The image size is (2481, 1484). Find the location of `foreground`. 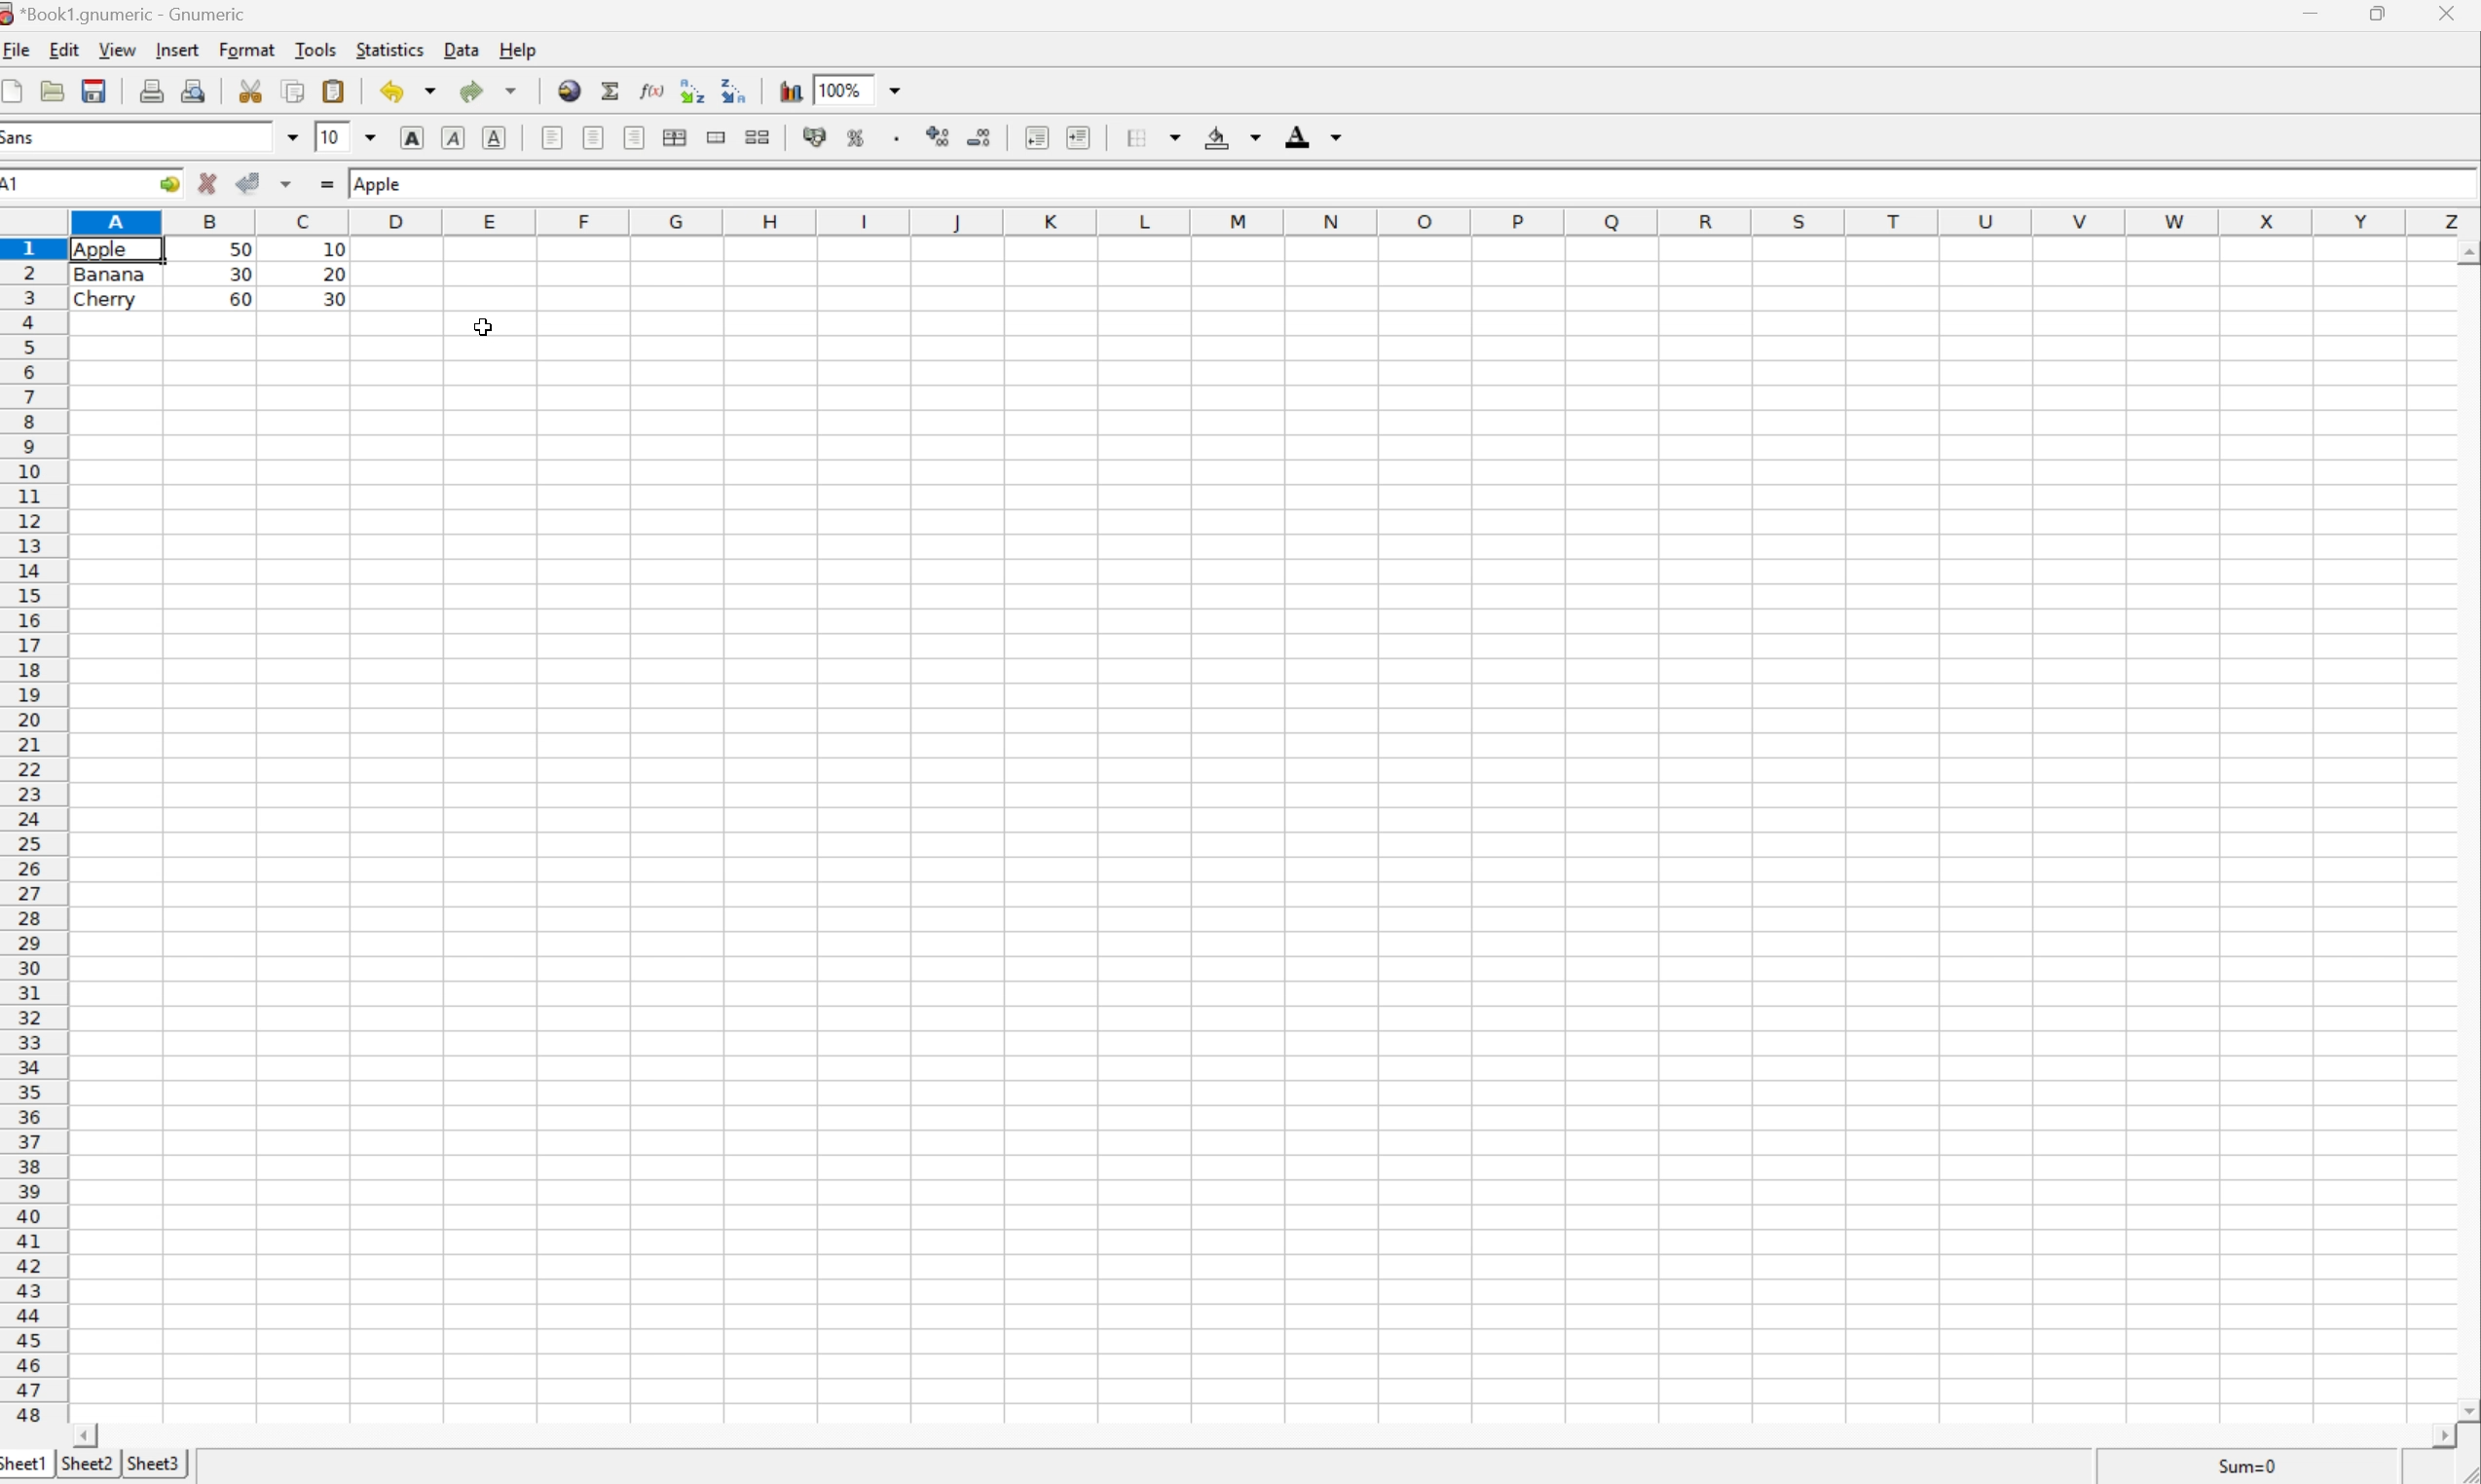

foreground is located at coordinates (1318, 135).